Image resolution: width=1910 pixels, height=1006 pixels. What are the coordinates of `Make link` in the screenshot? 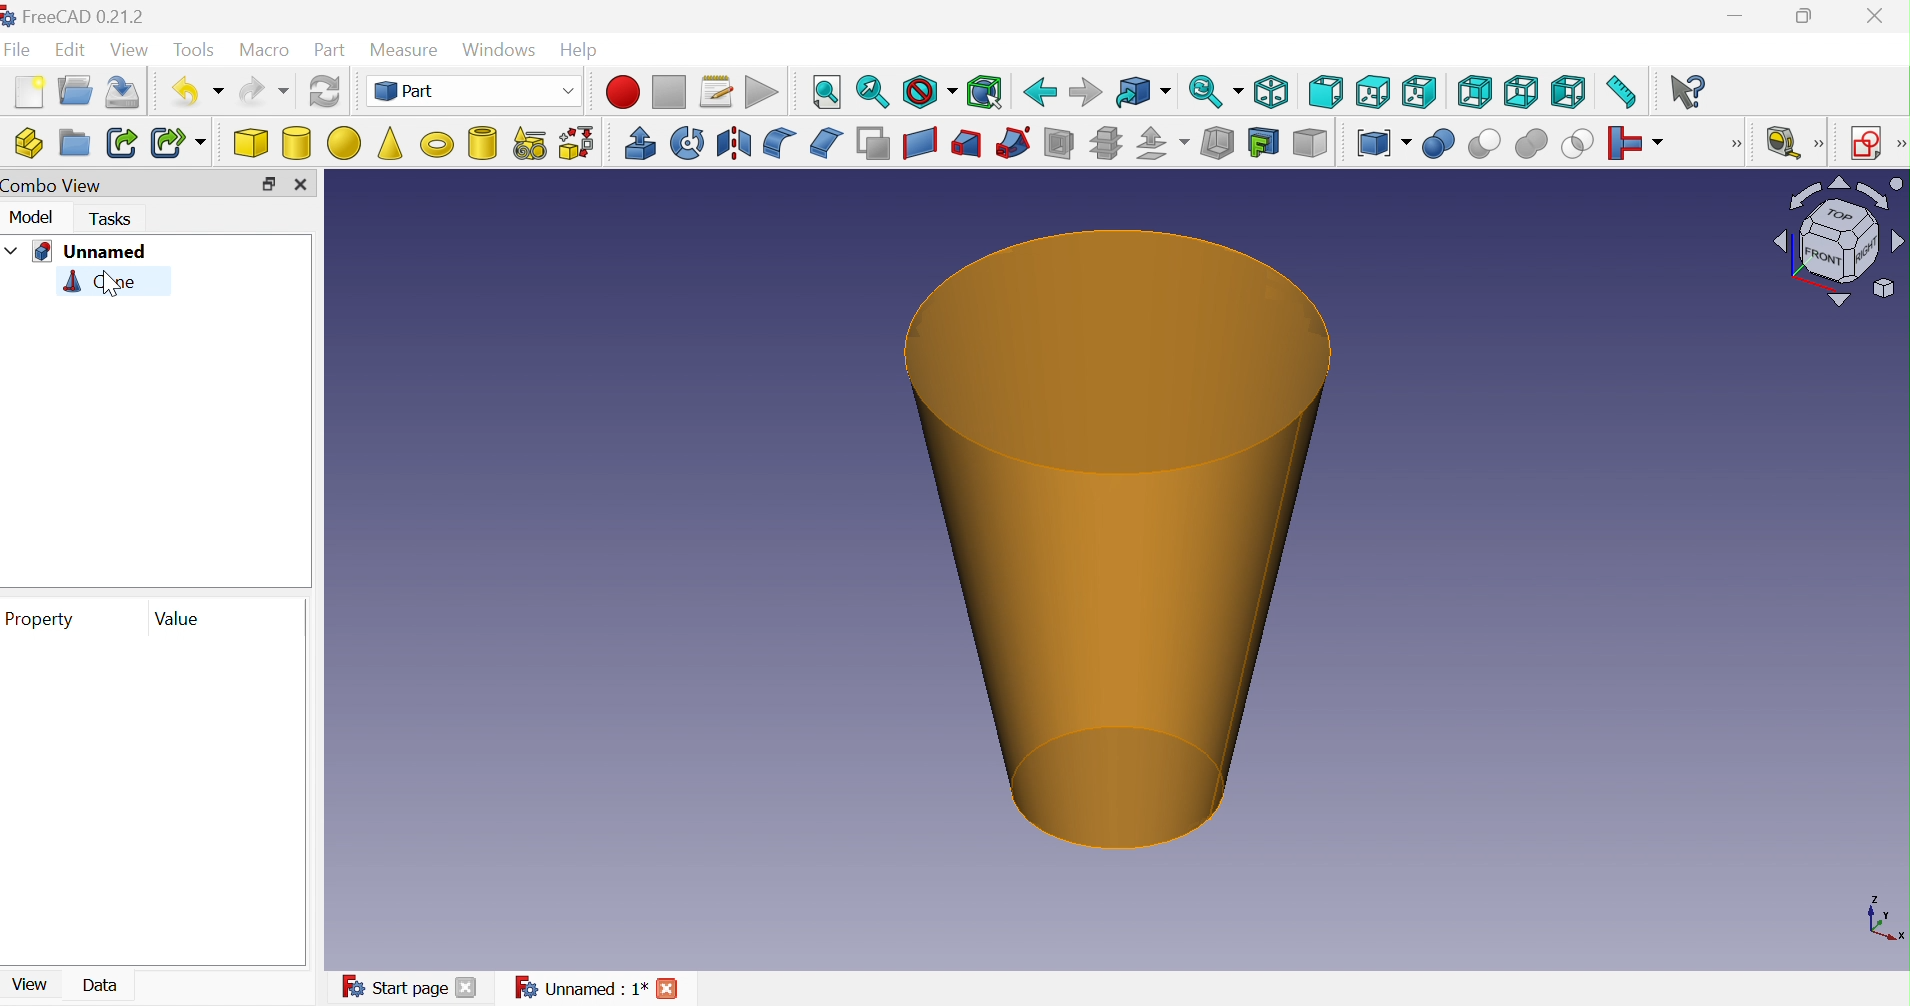 It's located at (120, 142).